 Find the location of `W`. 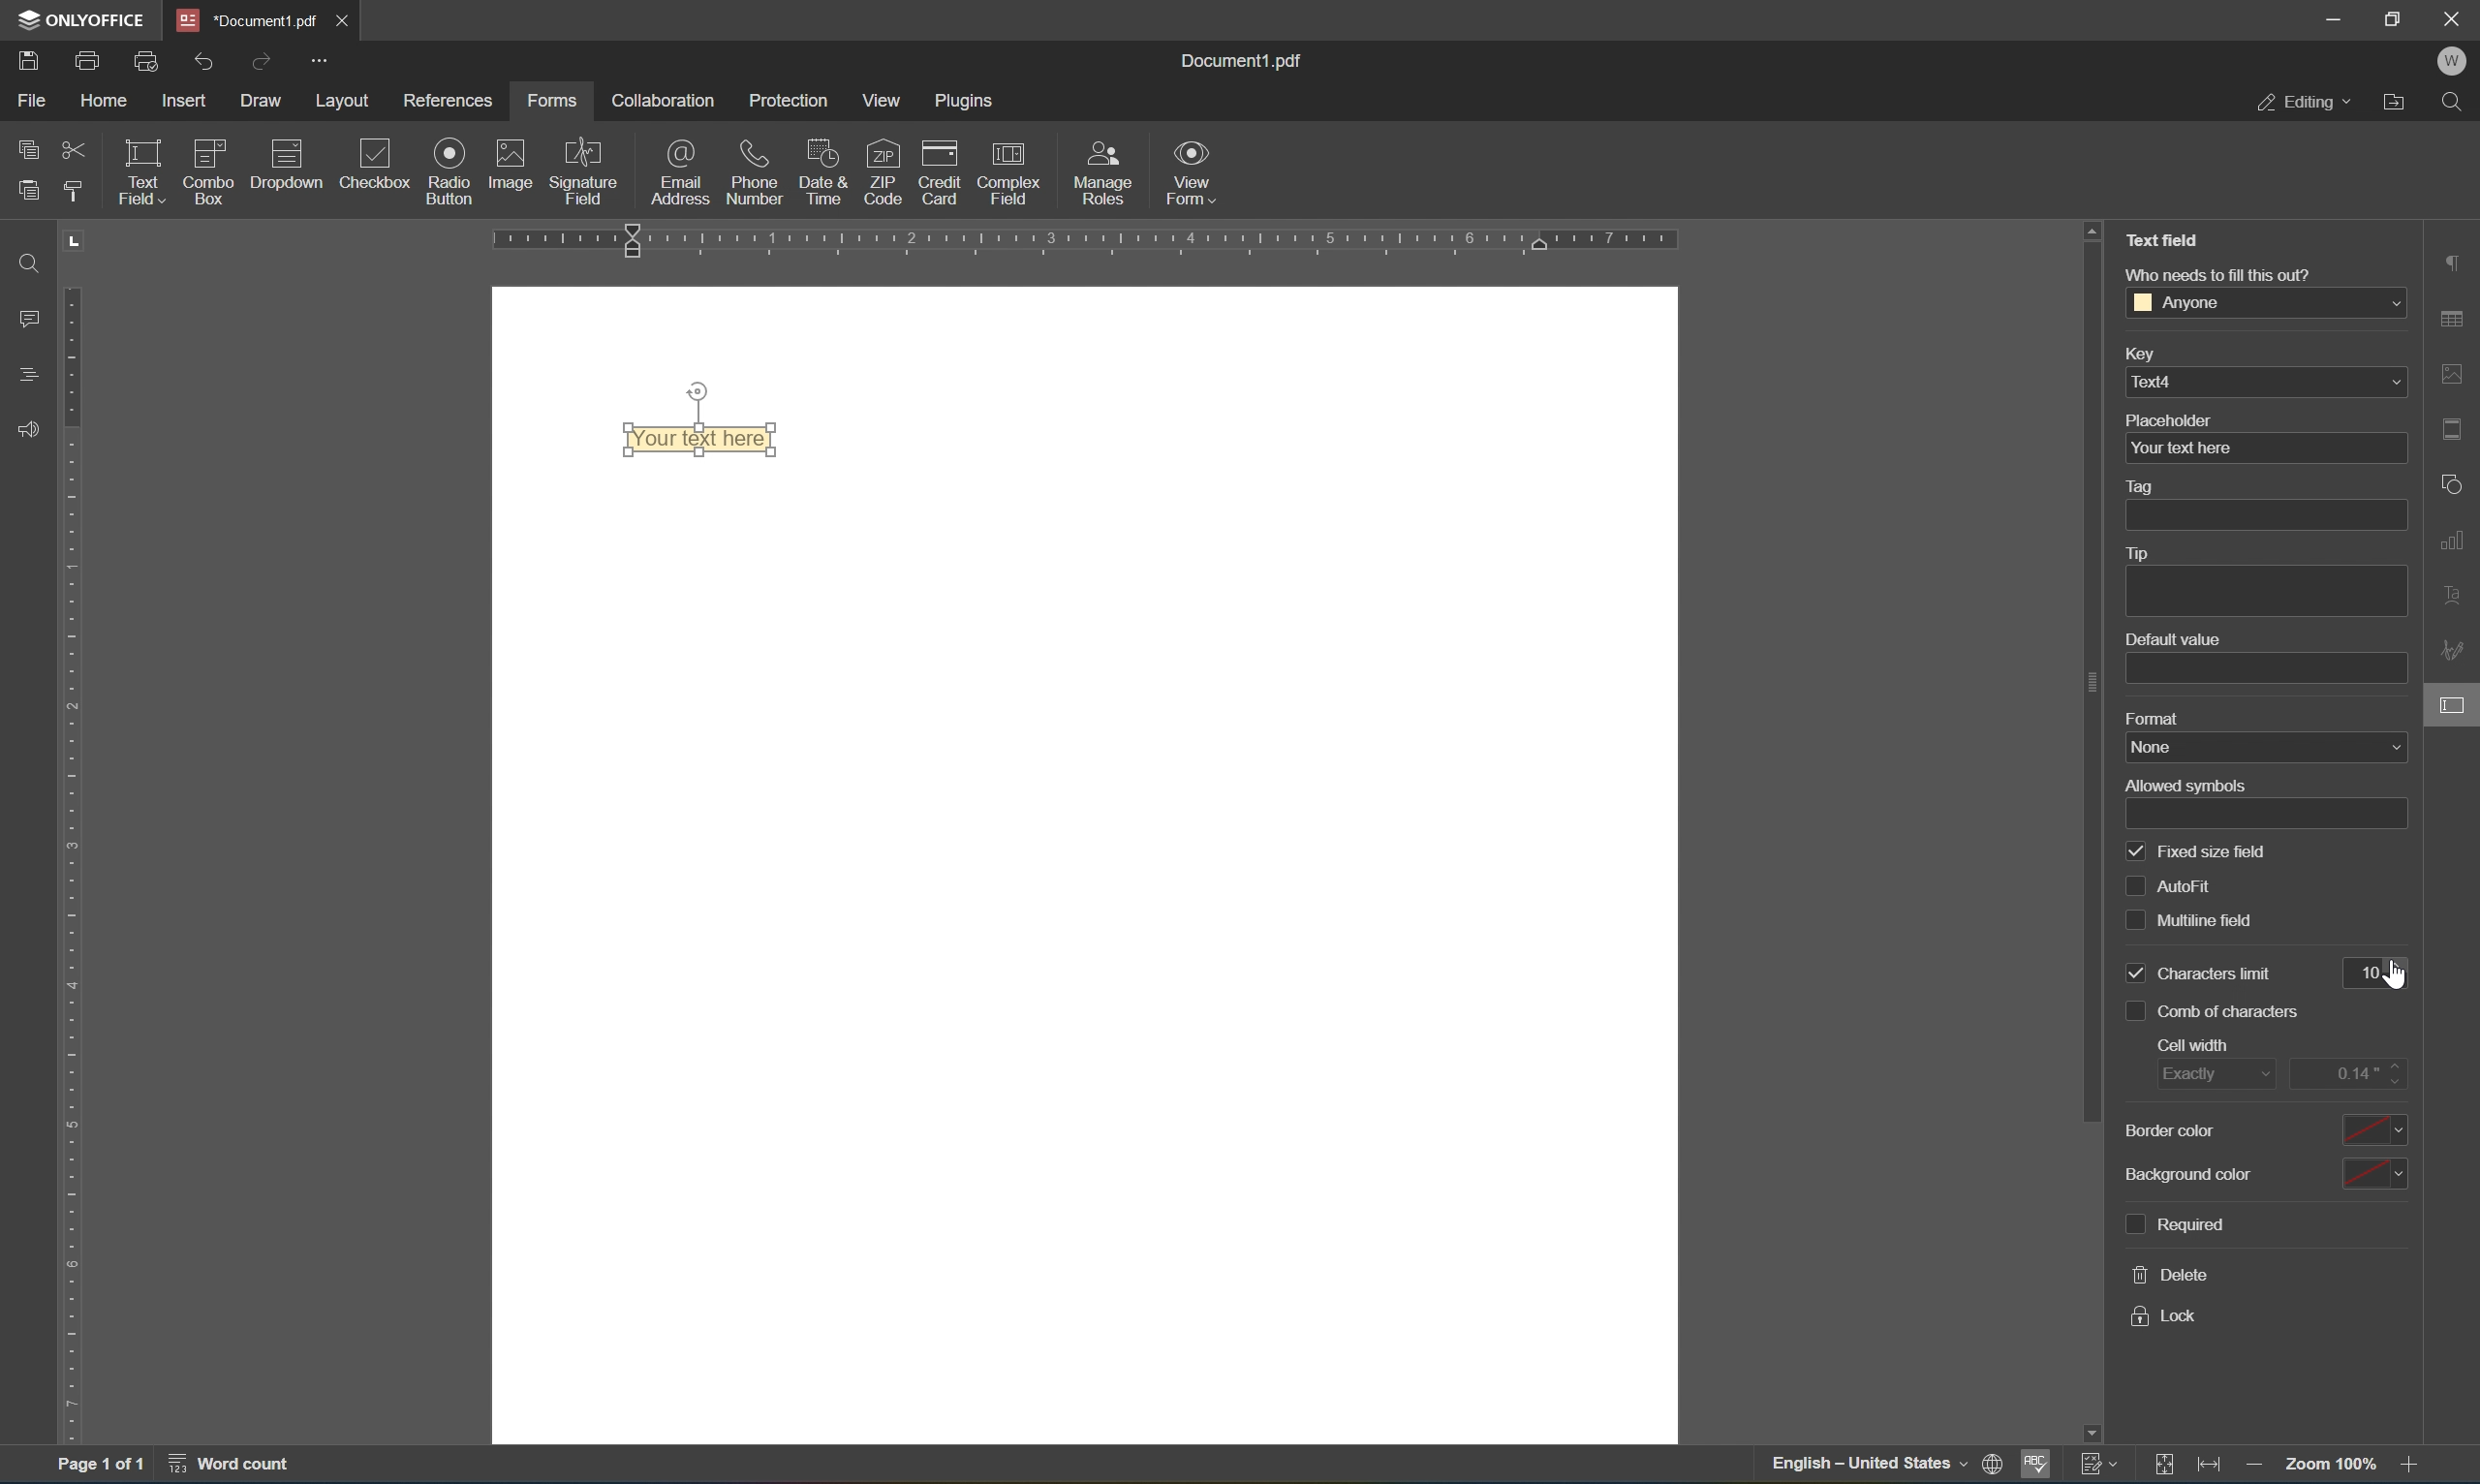

W is located at coordinates (2451, 63).